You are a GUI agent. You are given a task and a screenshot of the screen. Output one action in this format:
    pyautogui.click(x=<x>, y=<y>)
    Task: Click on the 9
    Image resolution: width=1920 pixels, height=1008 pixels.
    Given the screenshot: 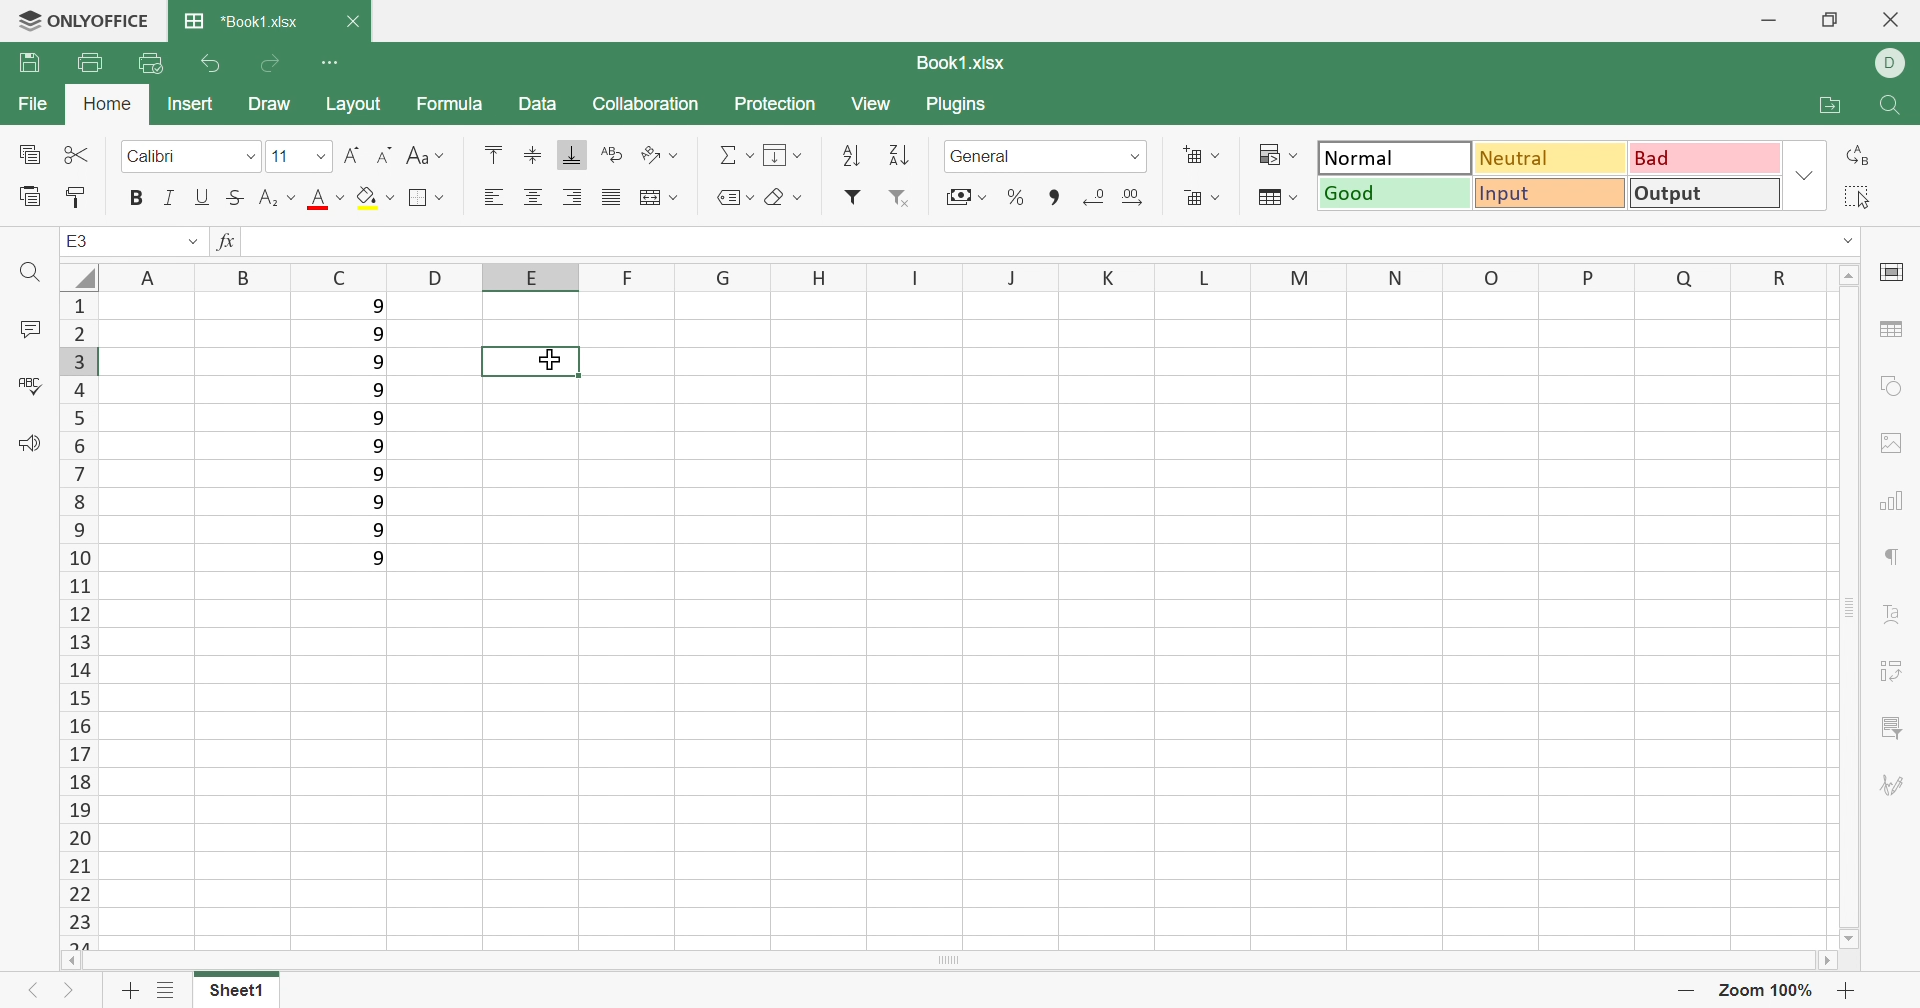 What is the action you would take?
    pyautogui.click(x=377, y=332)
    